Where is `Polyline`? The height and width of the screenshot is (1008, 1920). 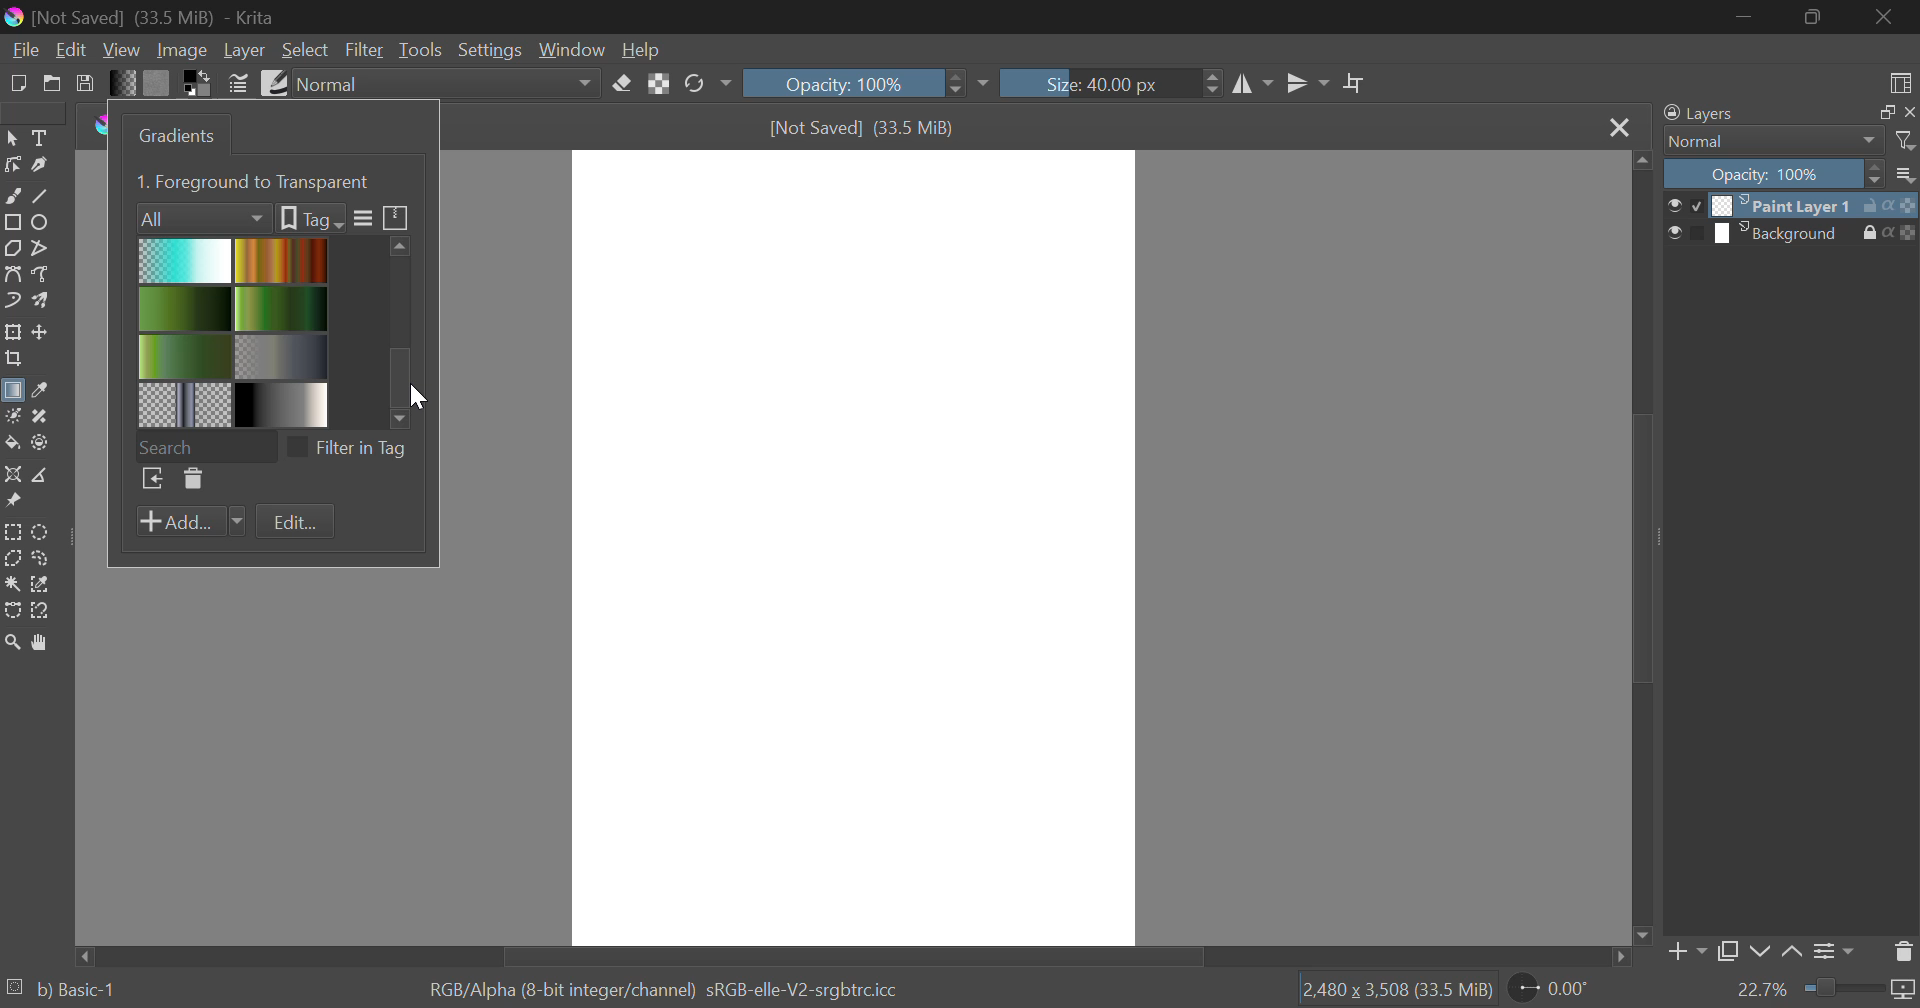 Polyline is located at coordinates (38, 246).